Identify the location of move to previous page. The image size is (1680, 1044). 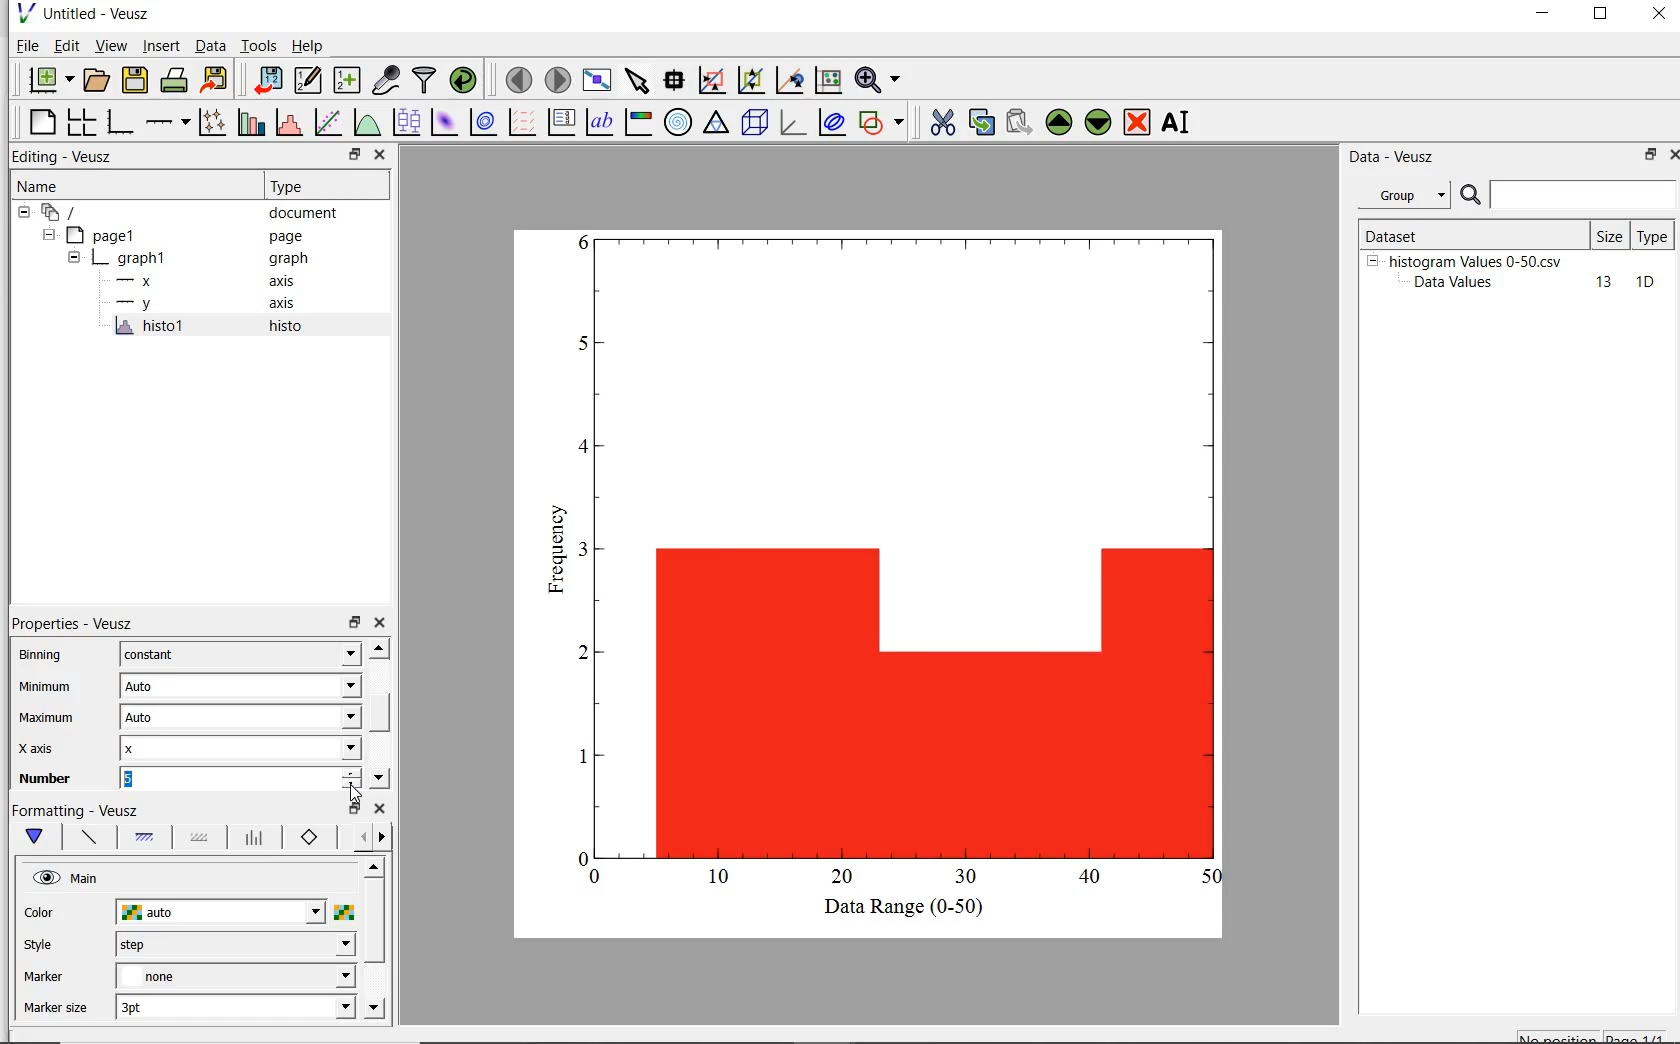
(518, 80).